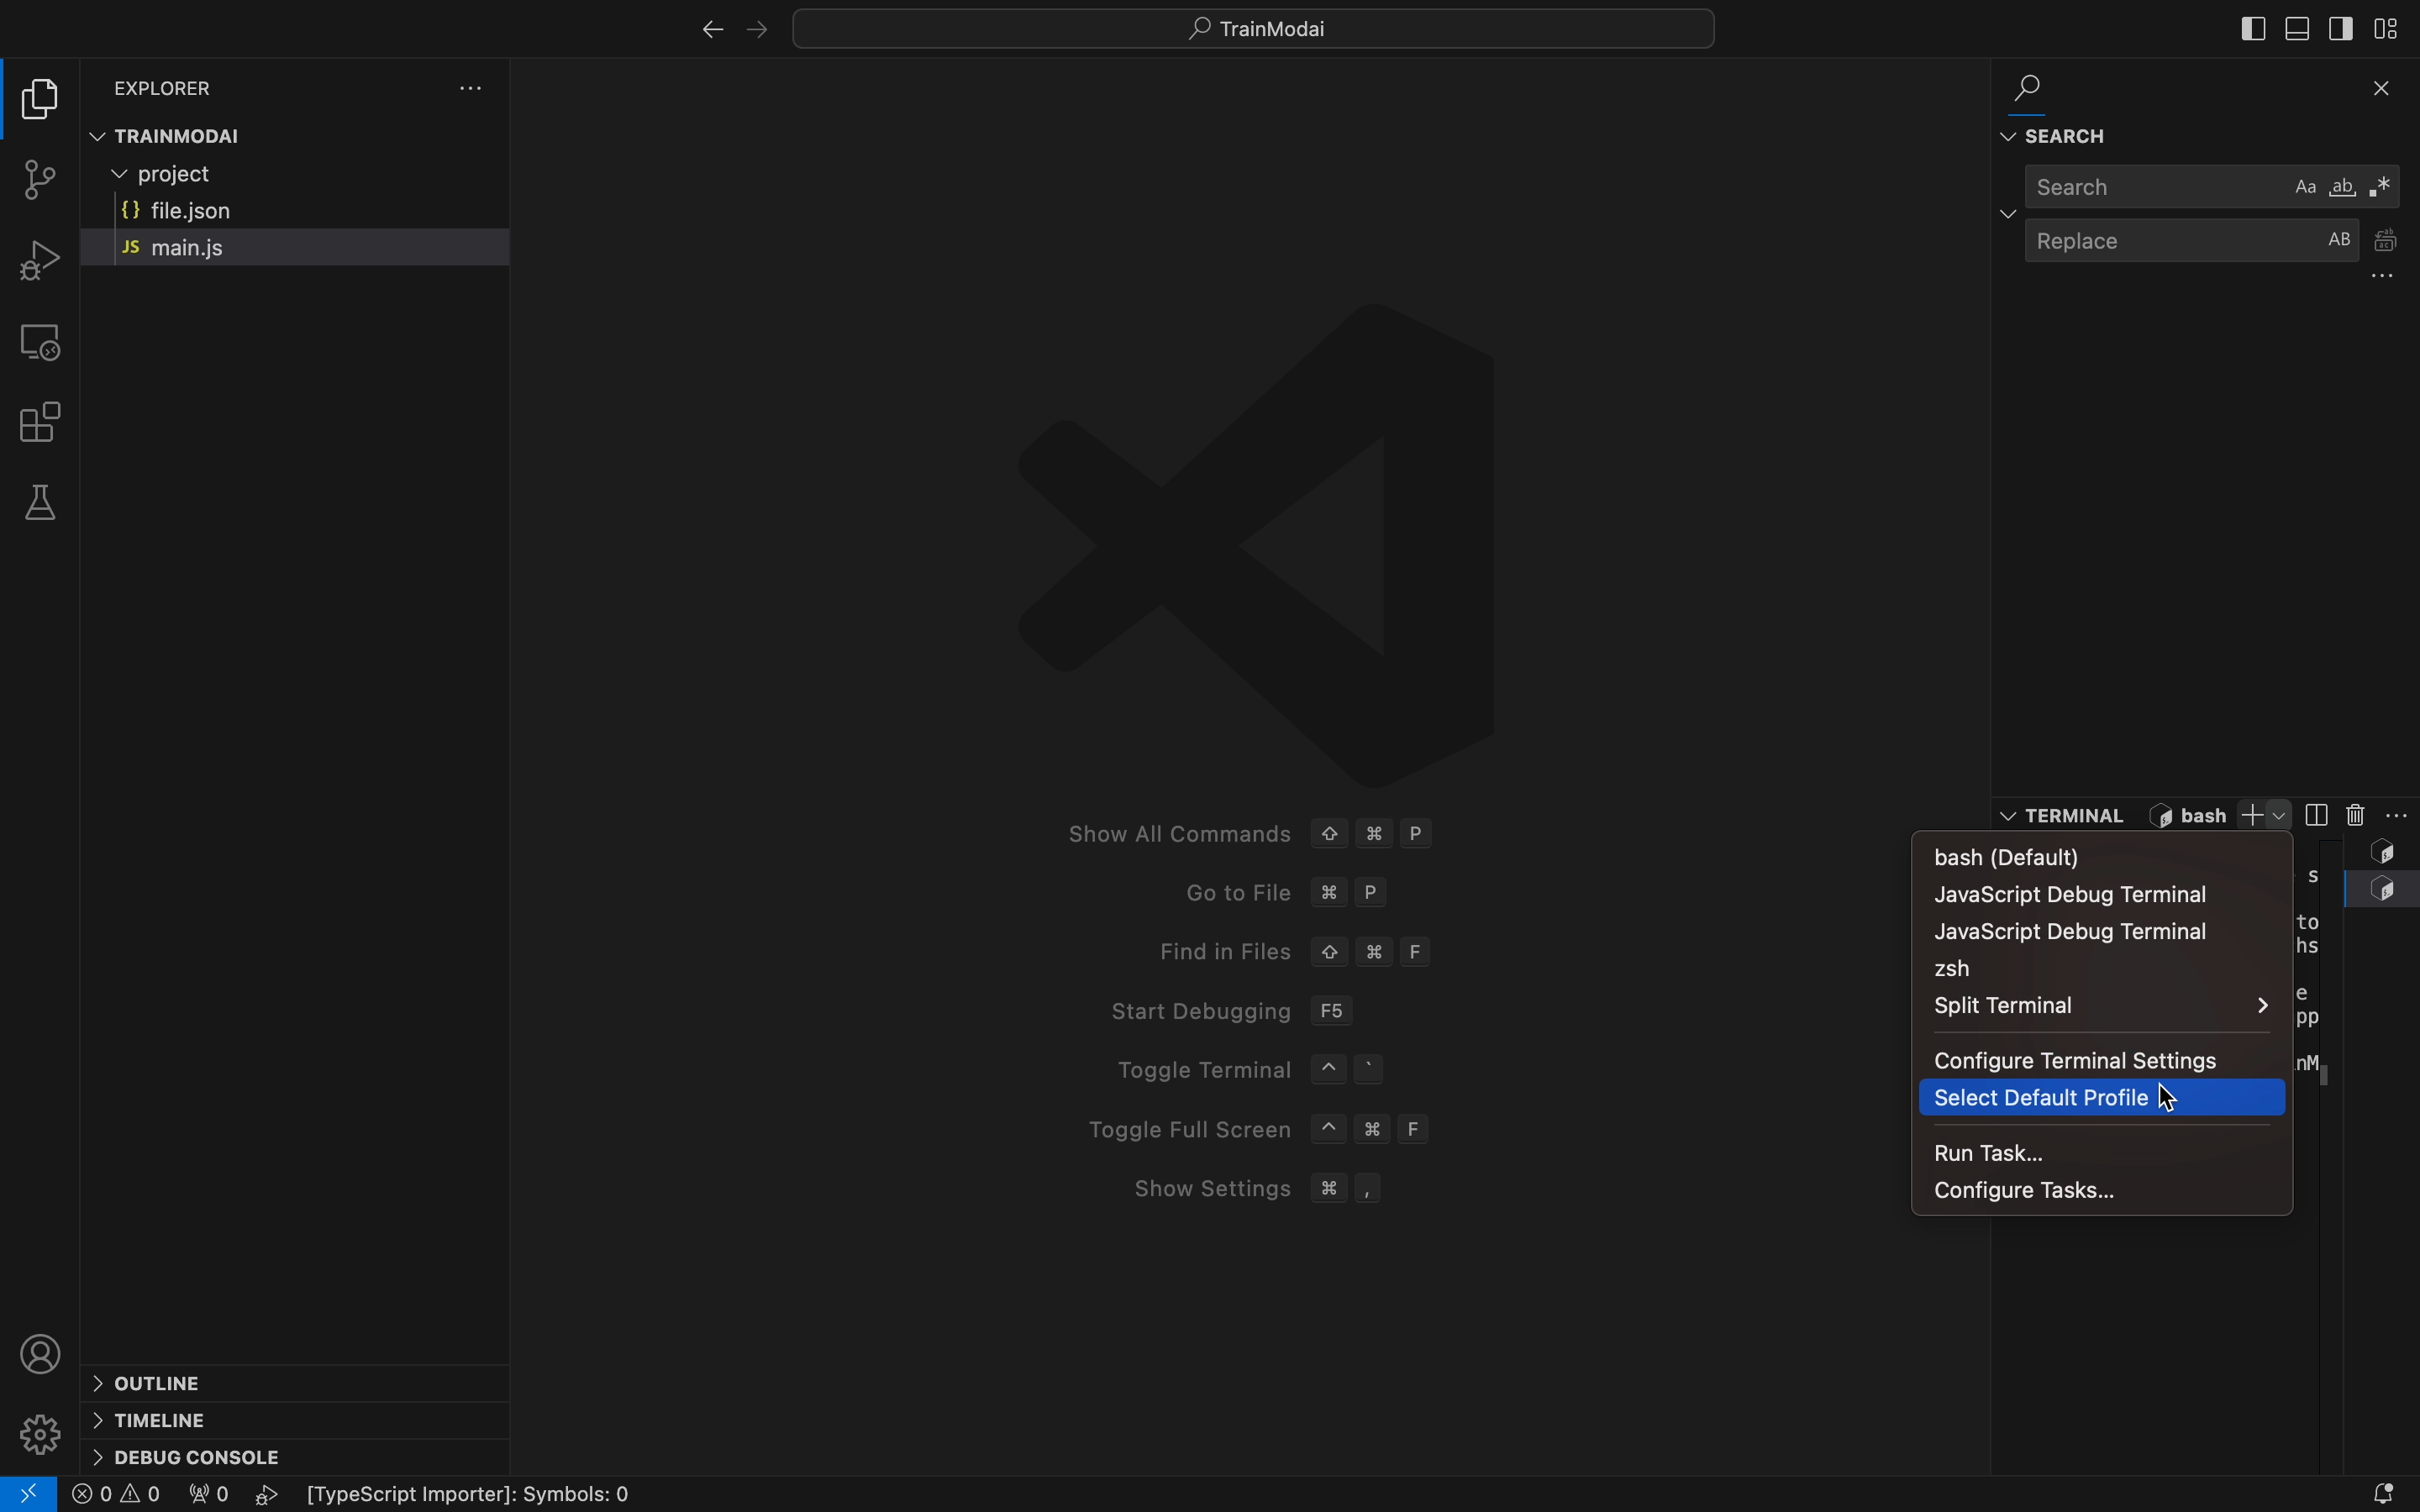 This screenshot has width=2420, height=1512. Describe the element at coordinates (1251, 28) in the screenshot. I see `project name` at that location.